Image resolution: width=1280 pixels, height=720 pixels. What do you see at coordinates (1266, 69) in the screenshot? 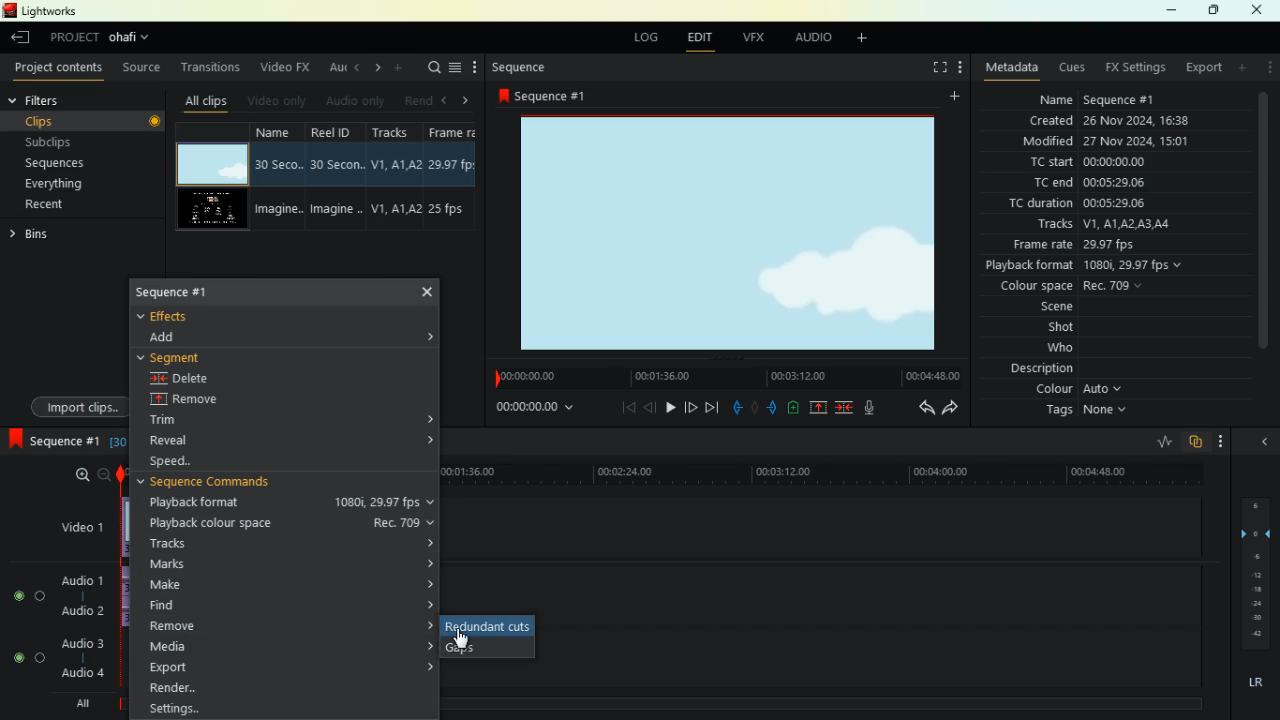
I see `more` at bounding box center [1266, 69].